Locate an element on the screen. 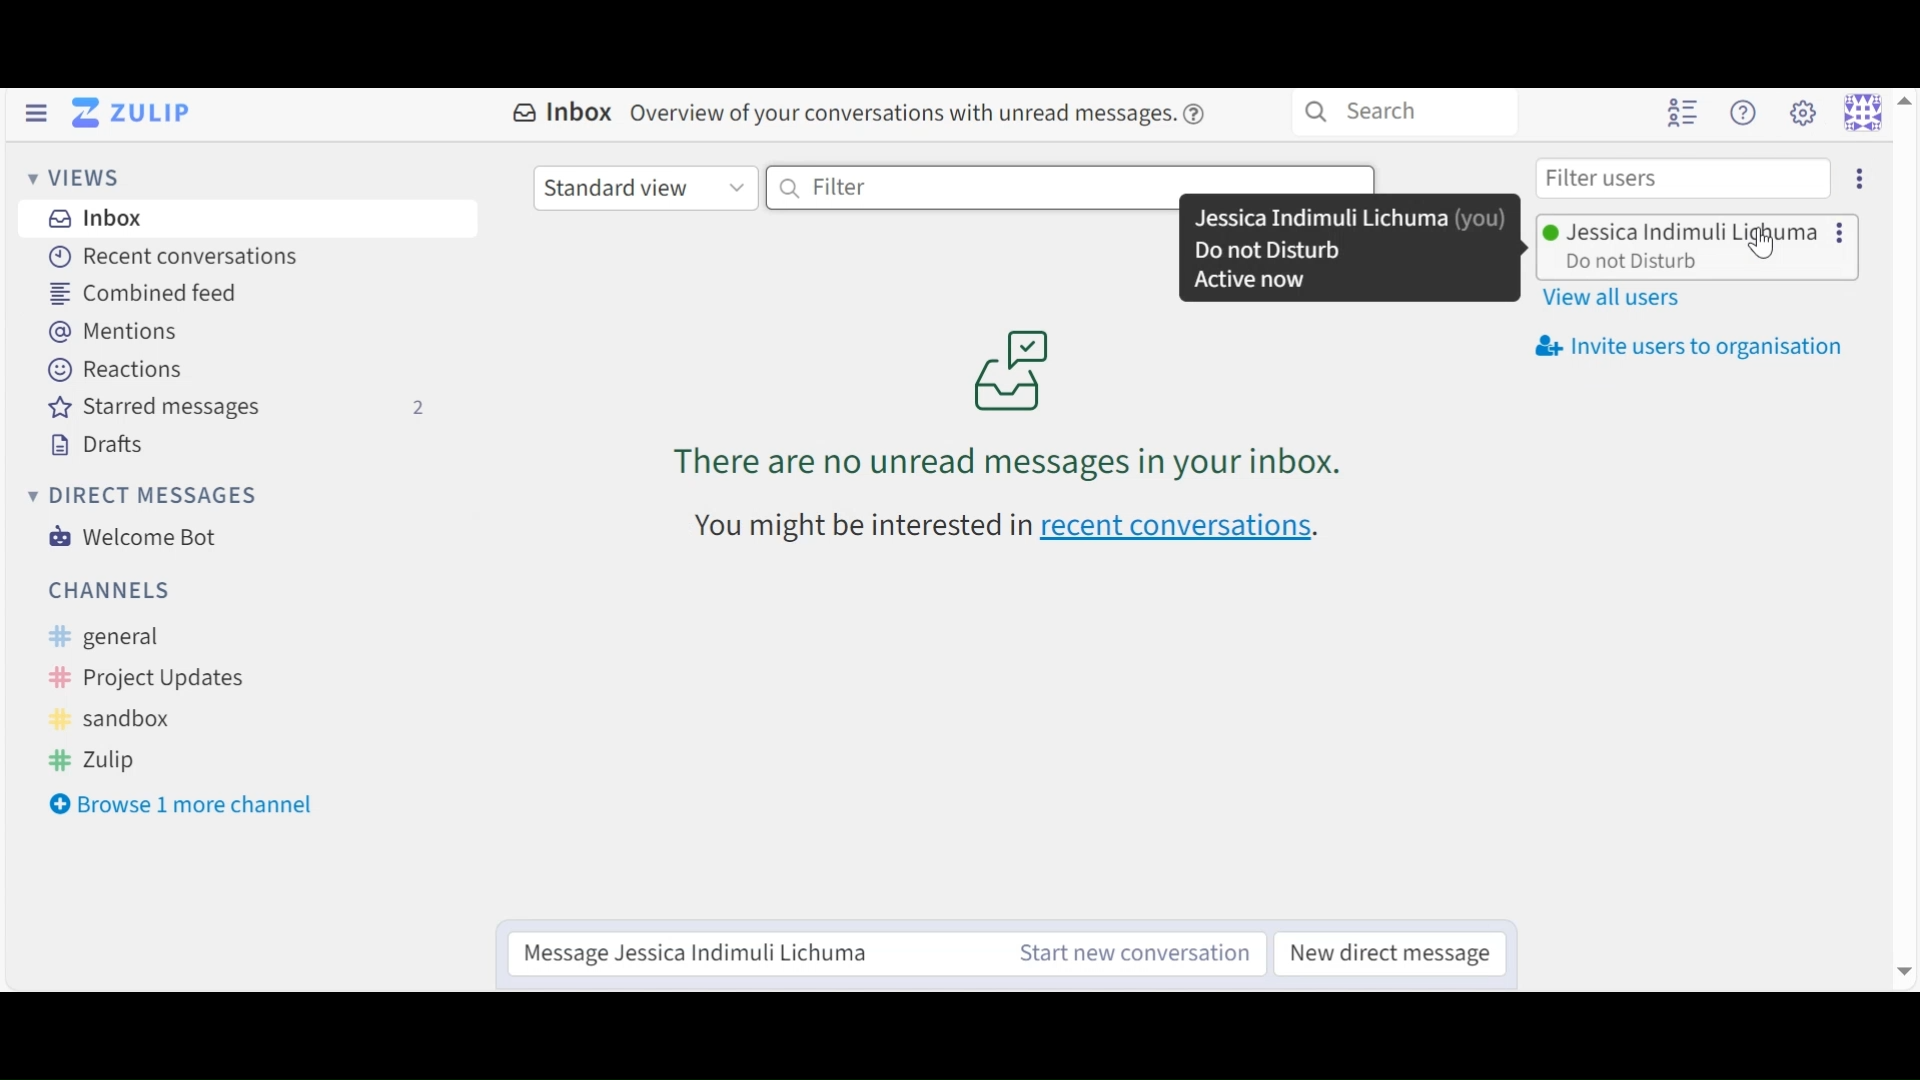  Invite users to orgonisation is located at coordinates (1696, 346).